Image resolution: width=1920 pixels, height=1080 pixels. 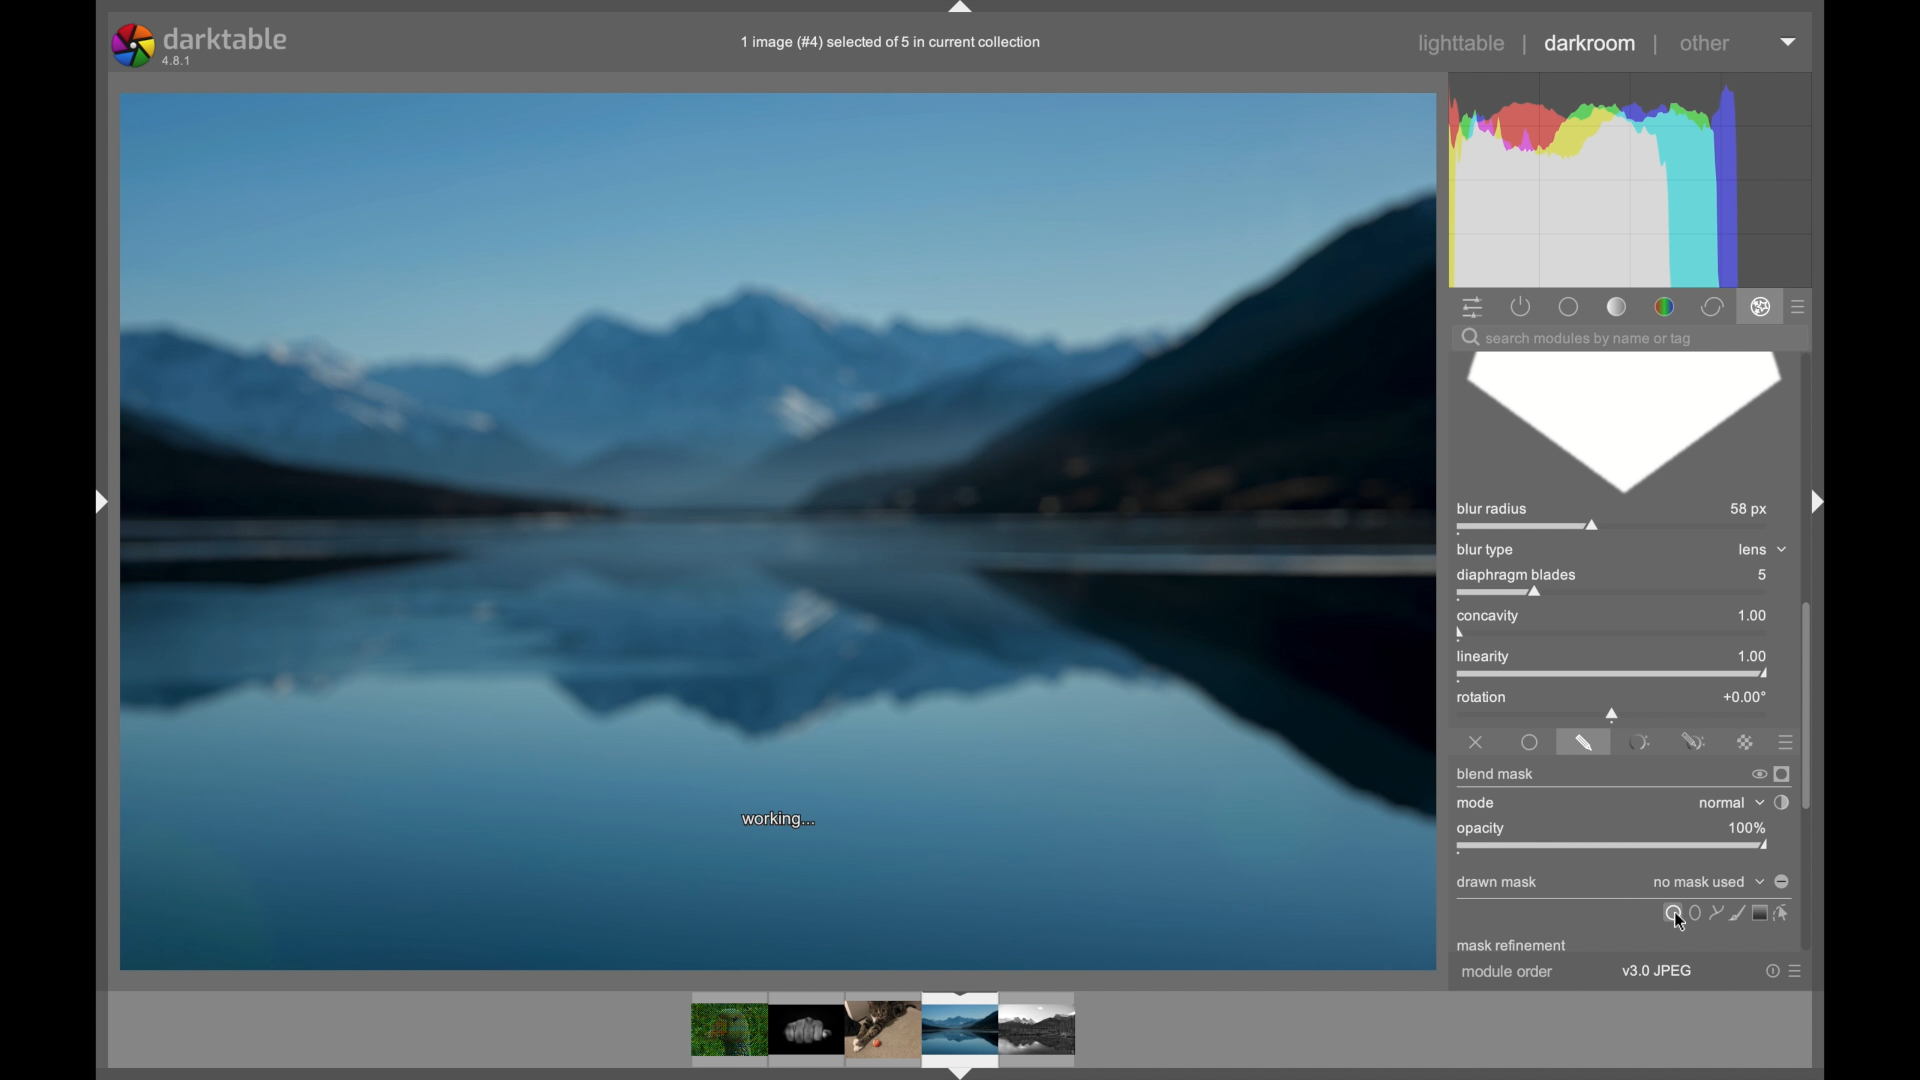 I want to click on lighttable, so click(x=1464, y=44).